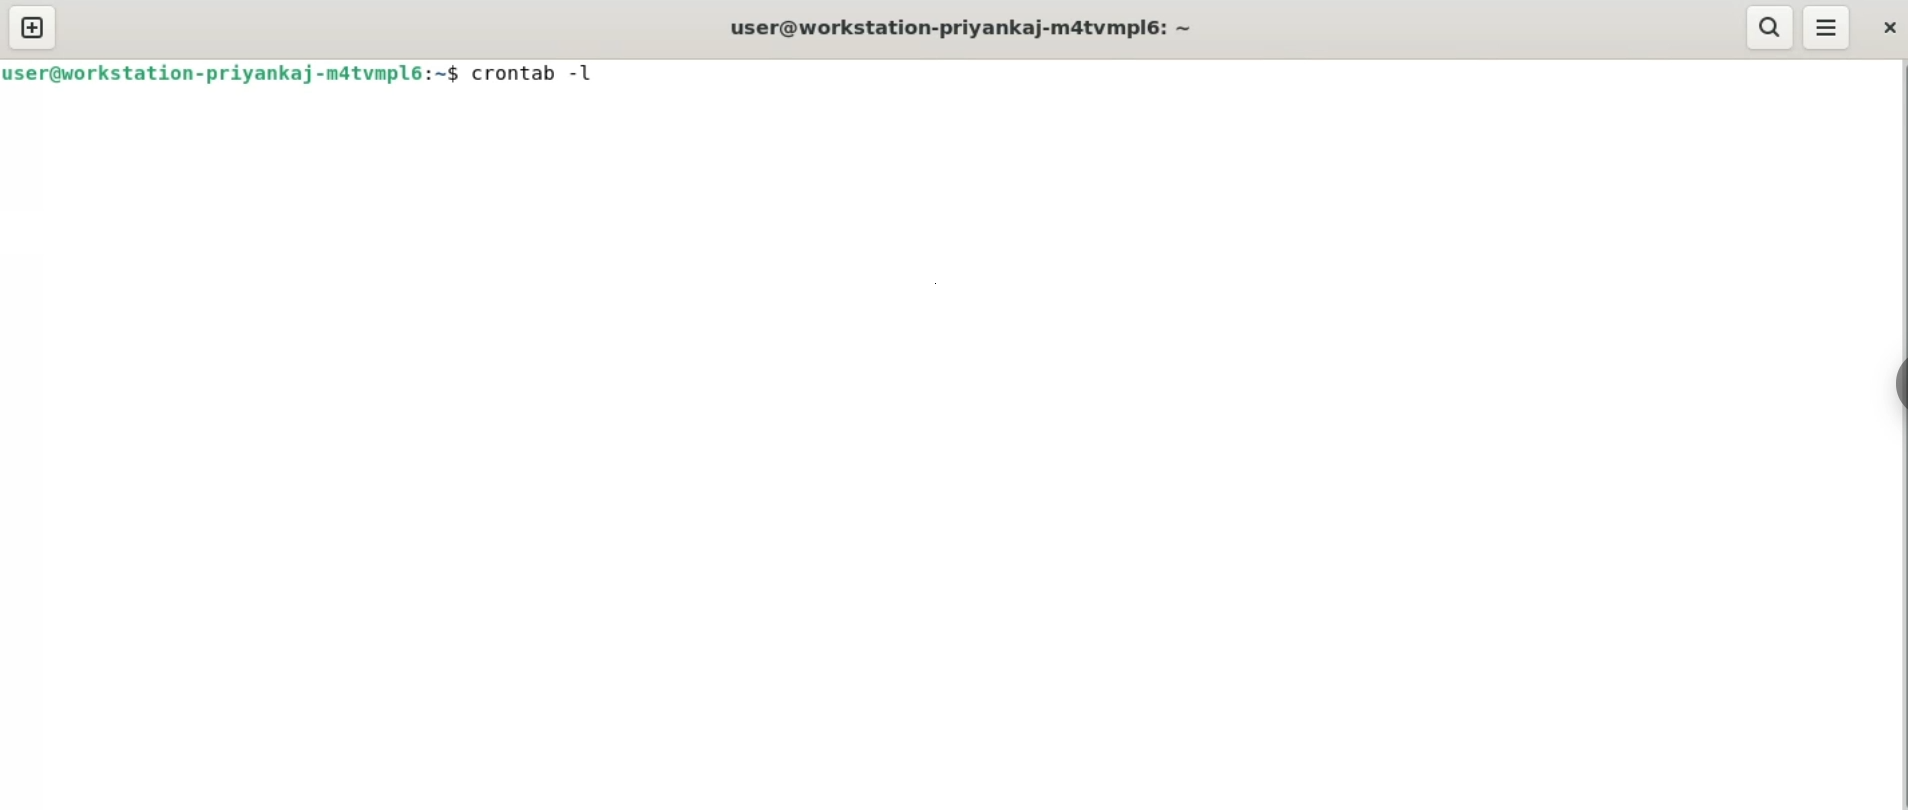 The image size is (1908, 810). I want to click on sidebar, so click(1896, 386).